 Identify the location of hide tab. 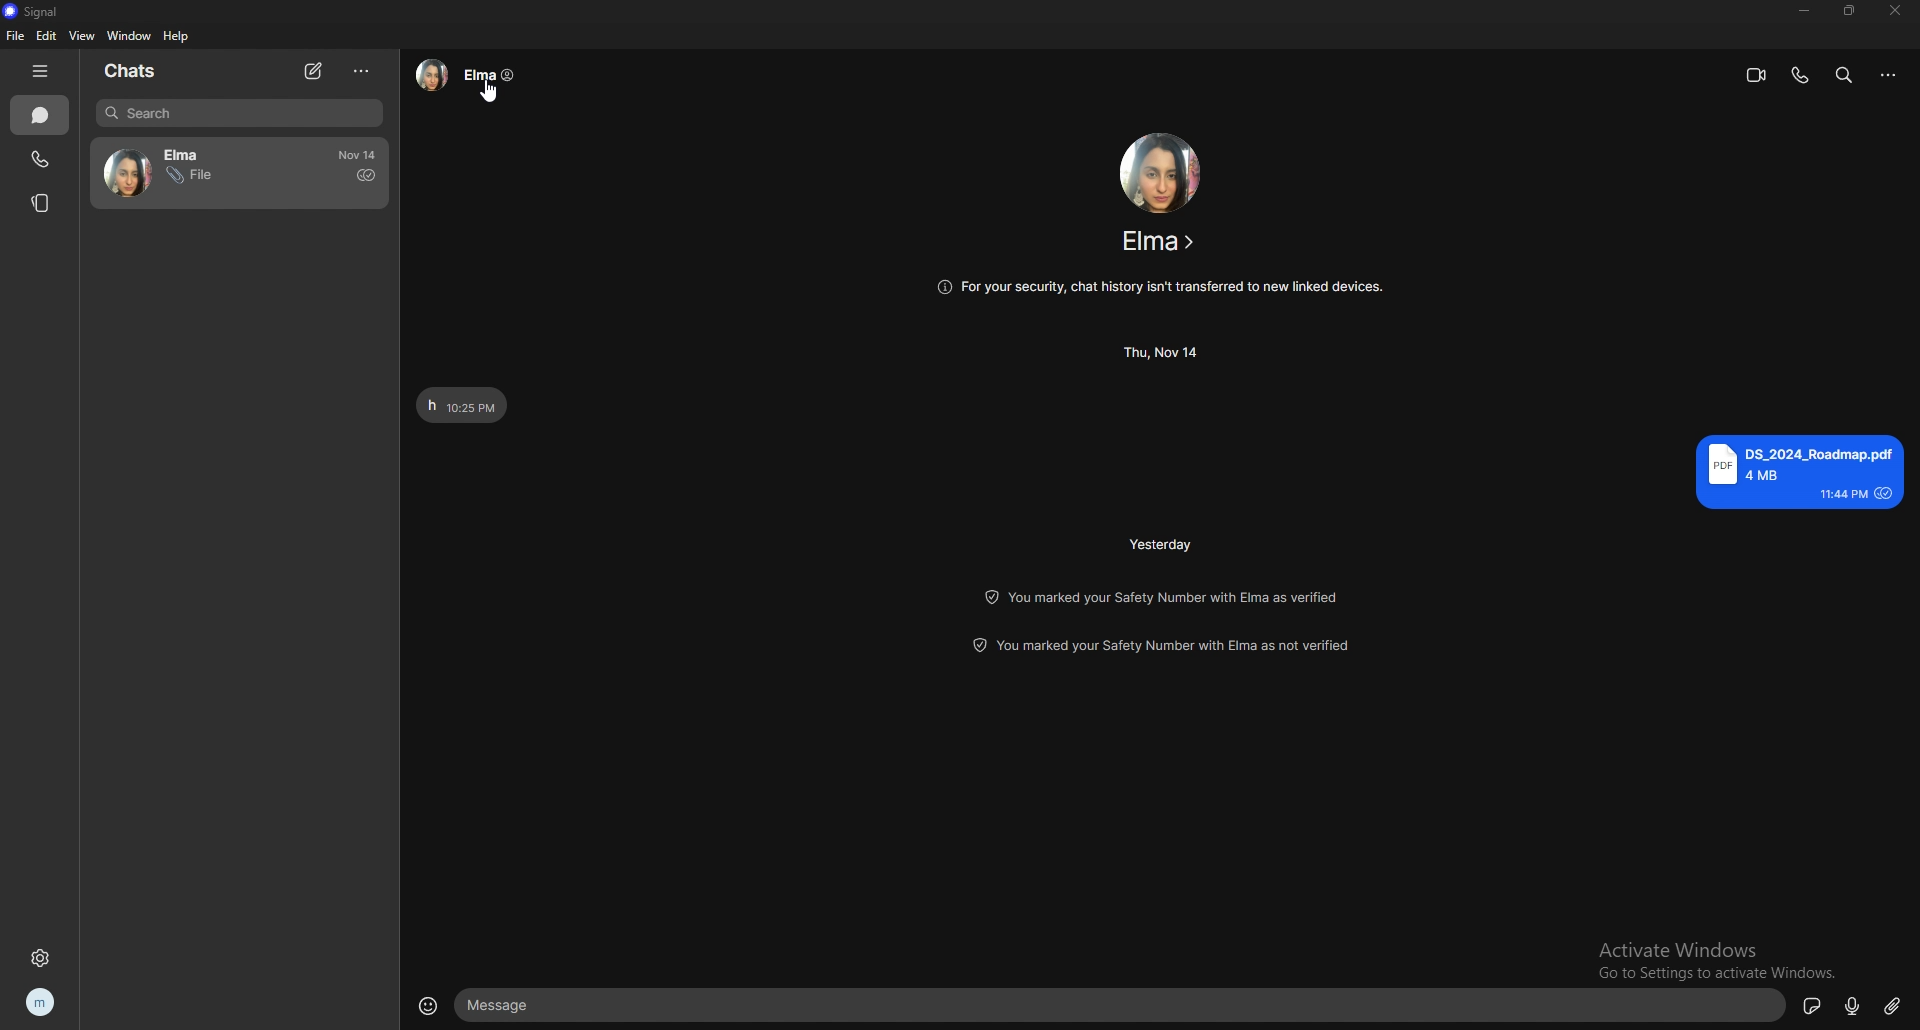
(43, 71).